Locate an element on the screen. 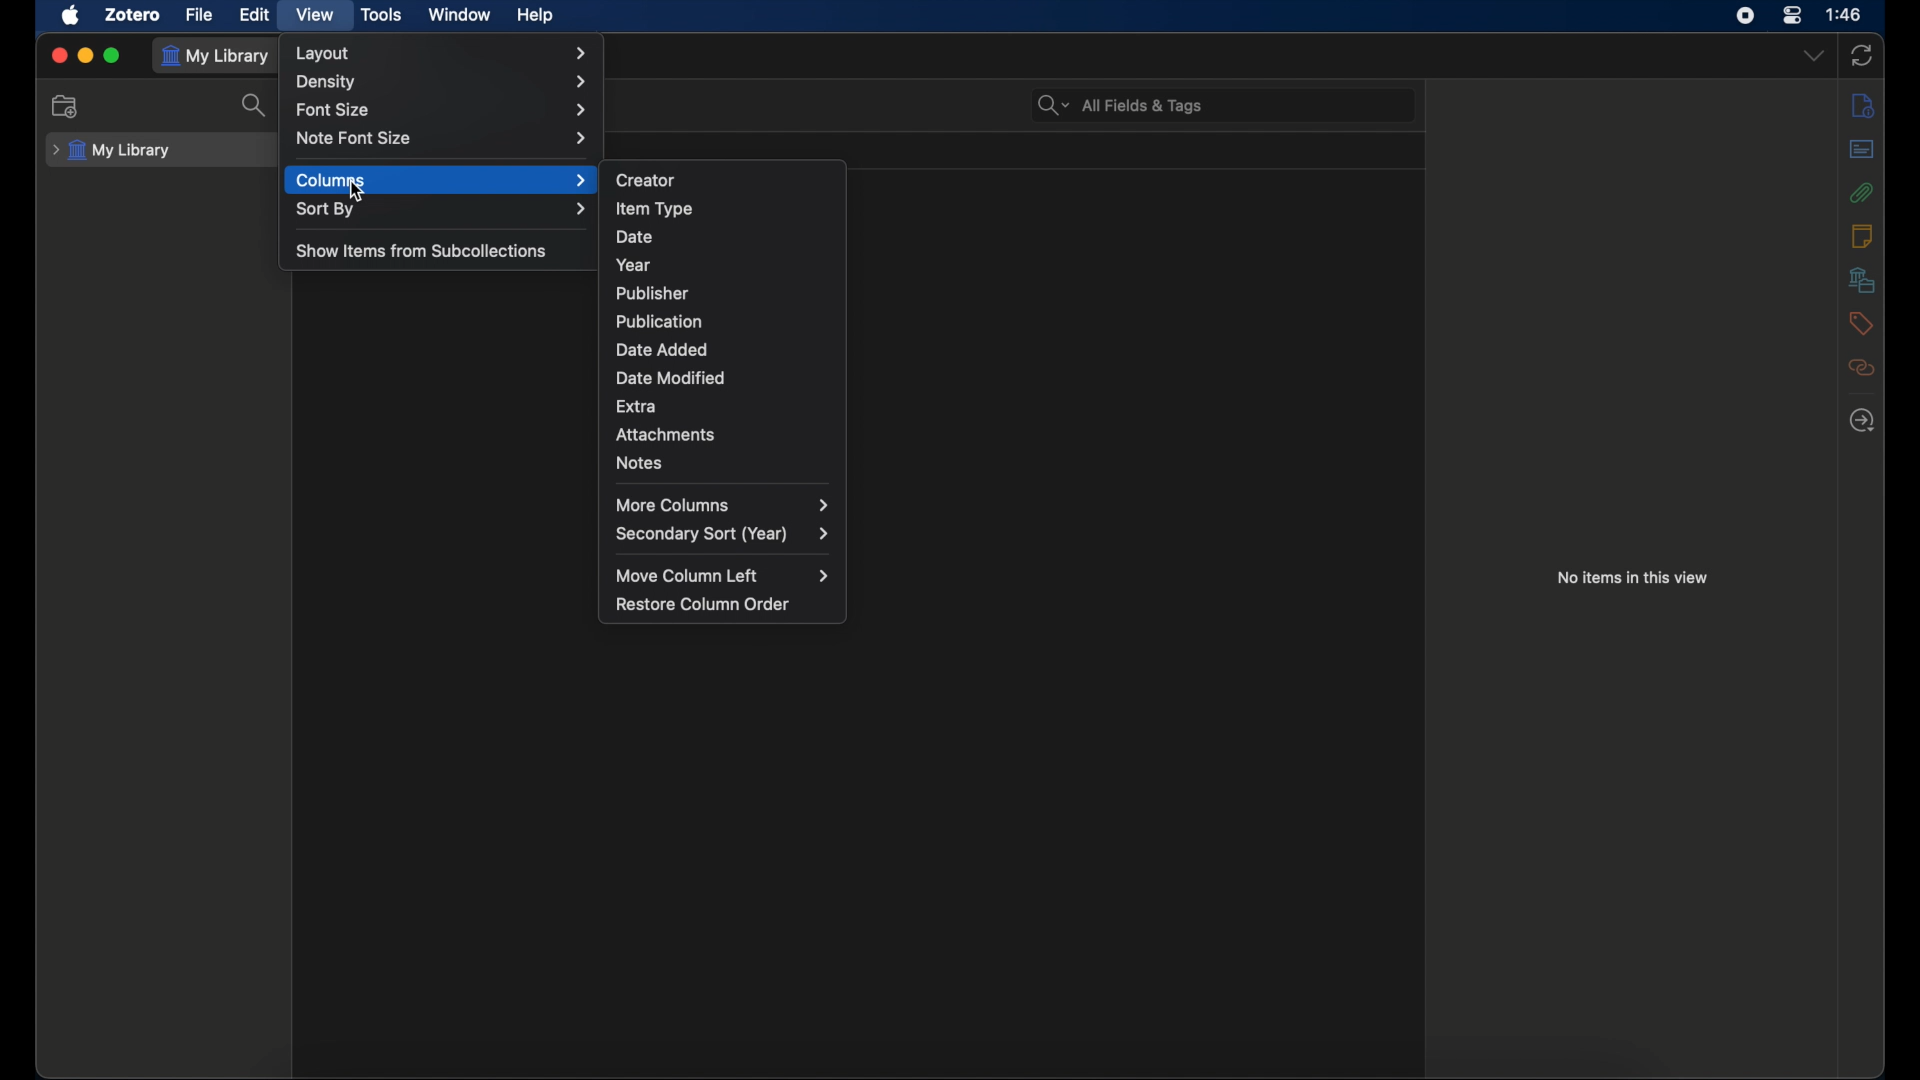  abstract is located at coordinates (1864, 148).